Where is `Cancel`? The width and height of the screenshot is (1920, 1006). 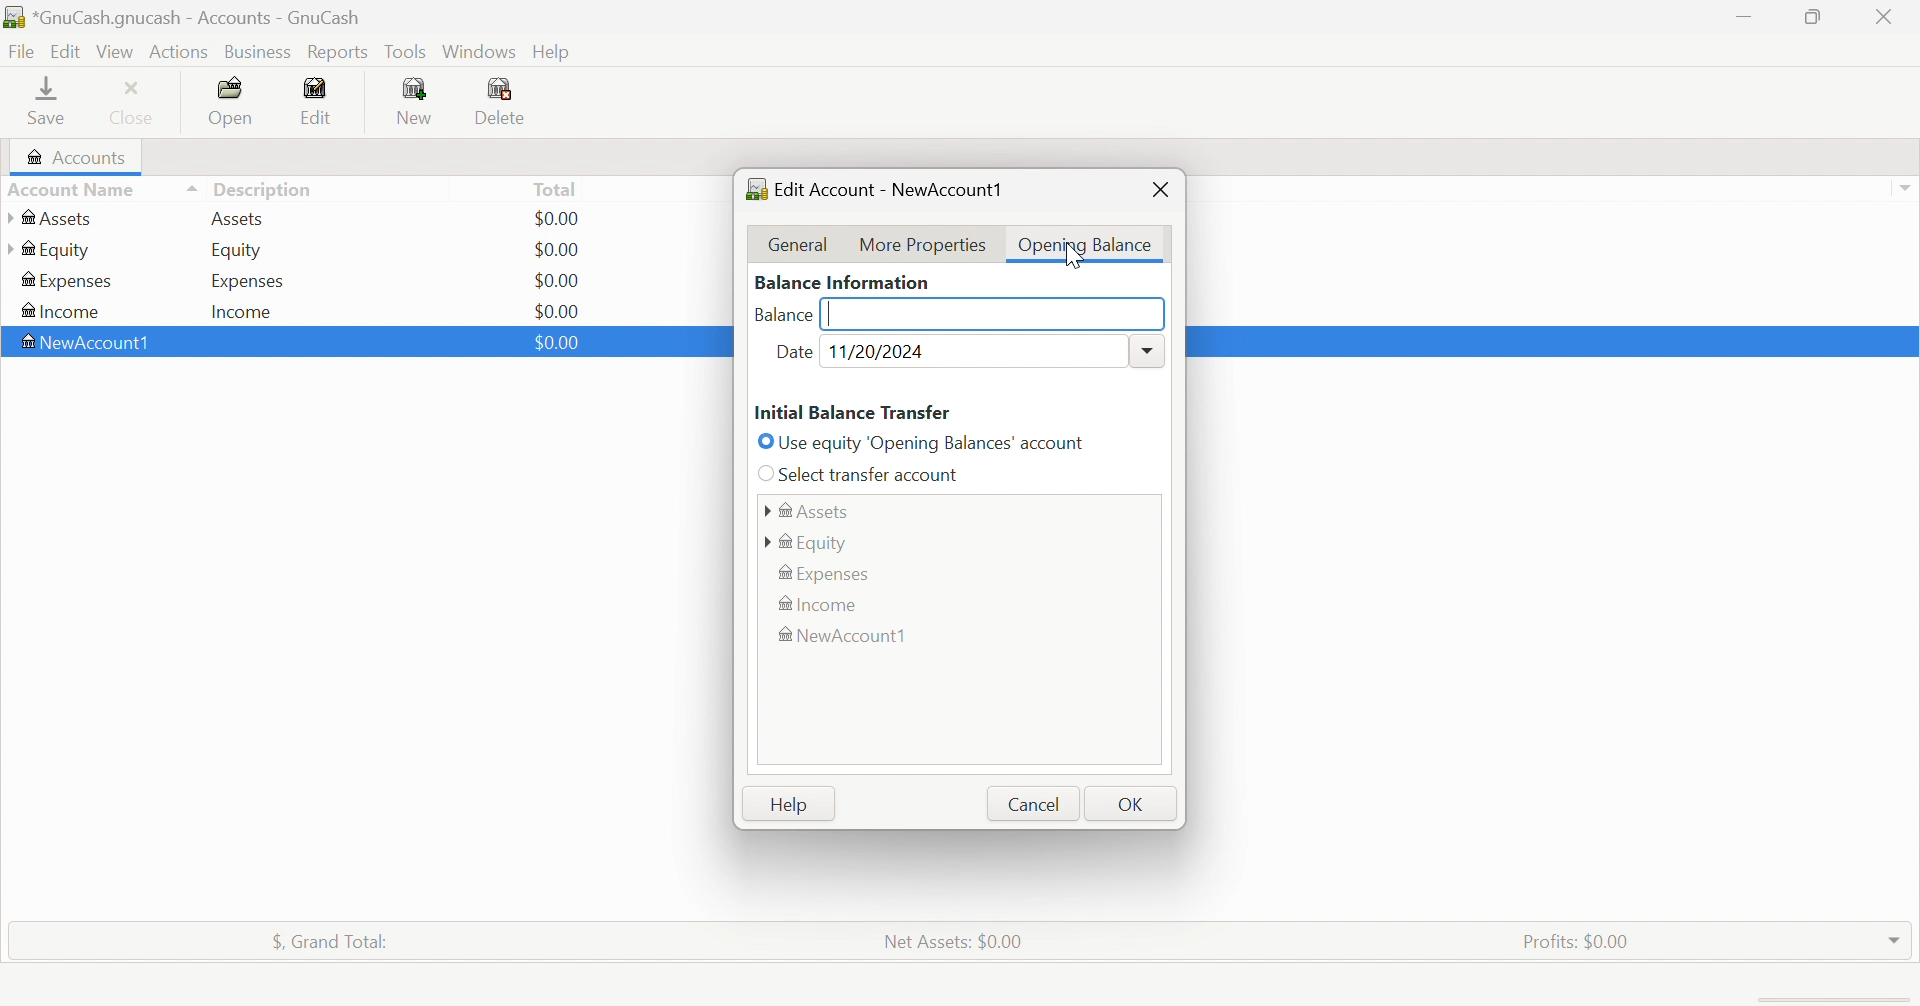
Cancel is located at coordinates (1032, 805).